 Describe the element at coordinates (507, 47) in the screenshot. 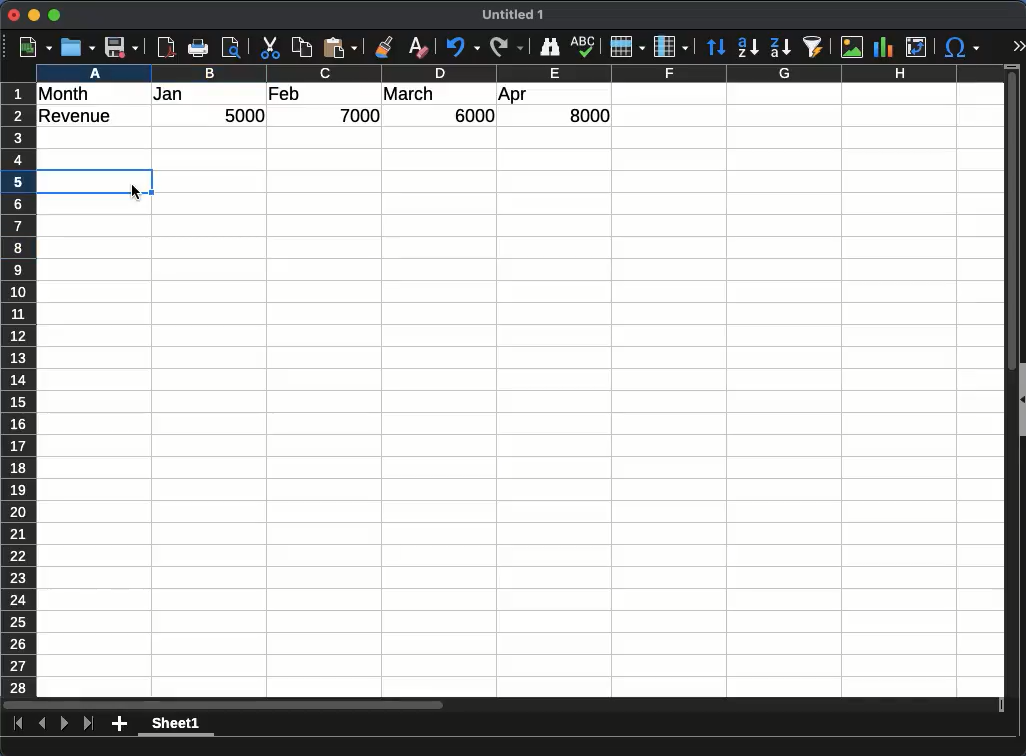

I see `redo` at that location.